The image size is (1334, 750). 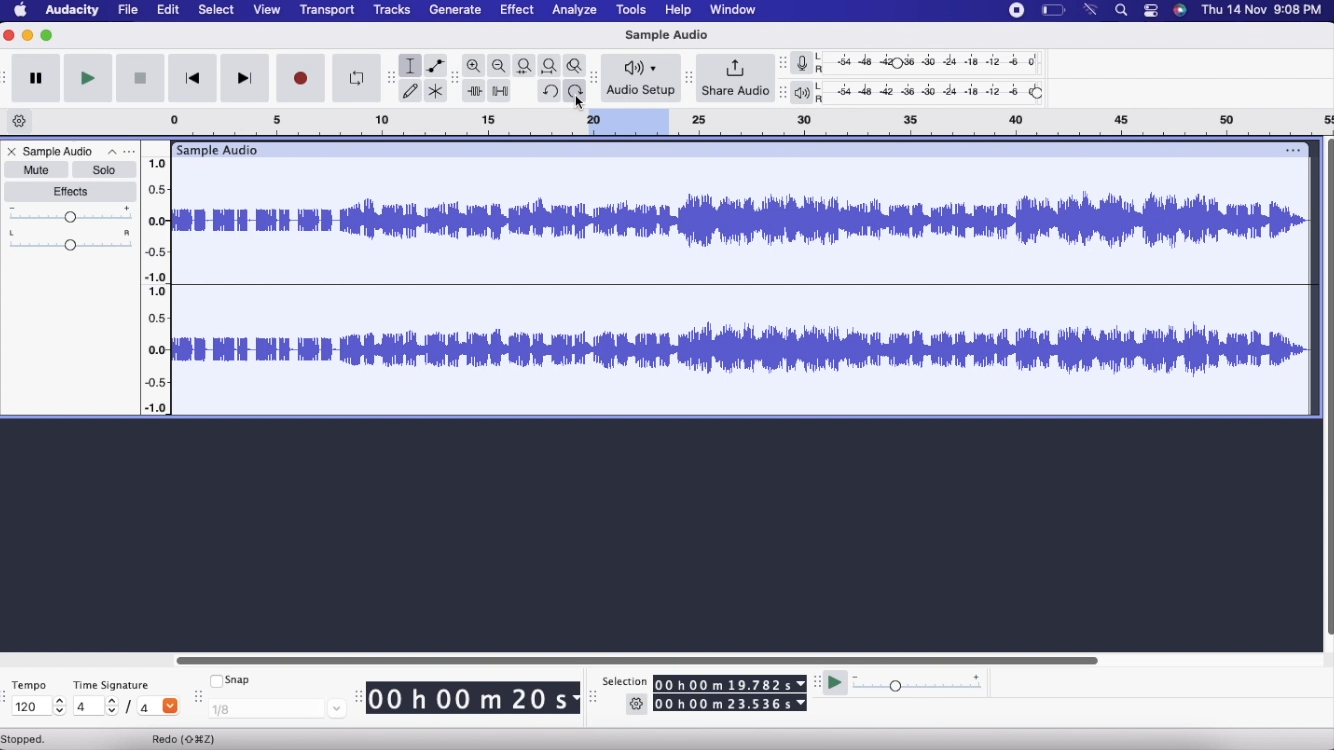 What do you see at coordinates (156, 219) in the screenshot?
I see `audio level` at bounding box center [156, 219].